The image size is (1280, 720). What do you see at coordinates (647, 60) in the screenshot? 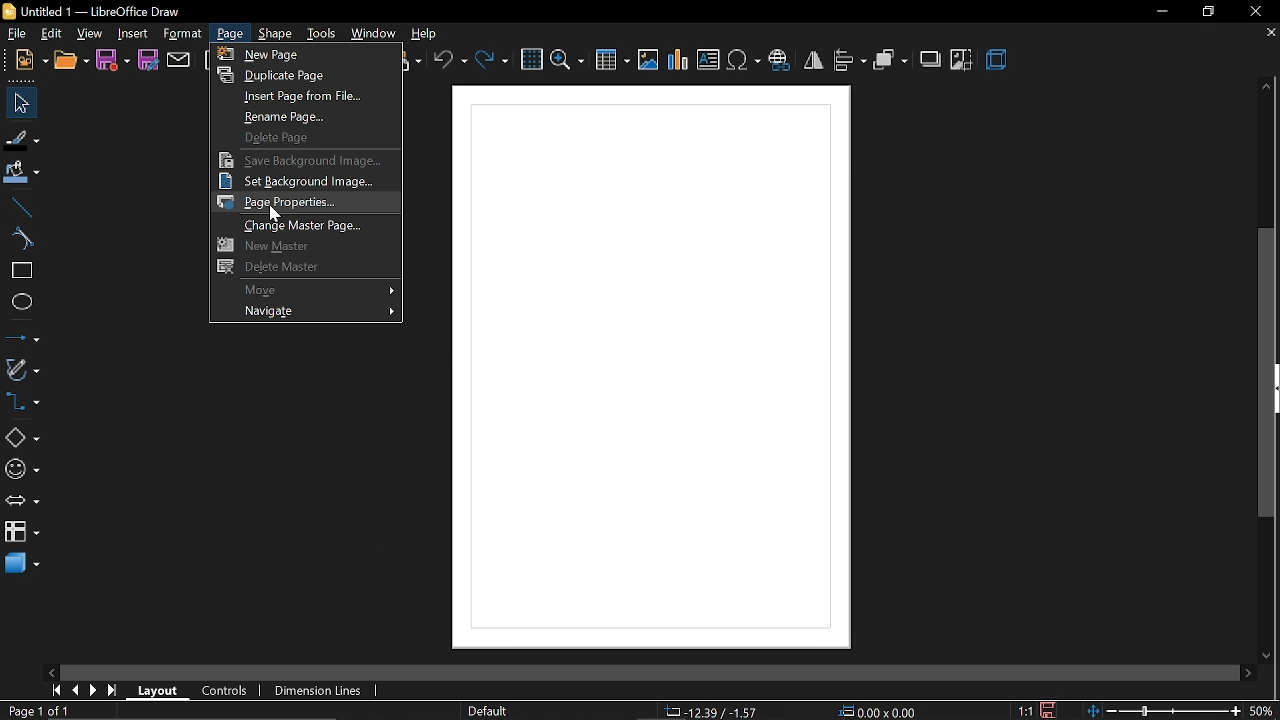
I see `insert image` at bounding box center [647, 60].